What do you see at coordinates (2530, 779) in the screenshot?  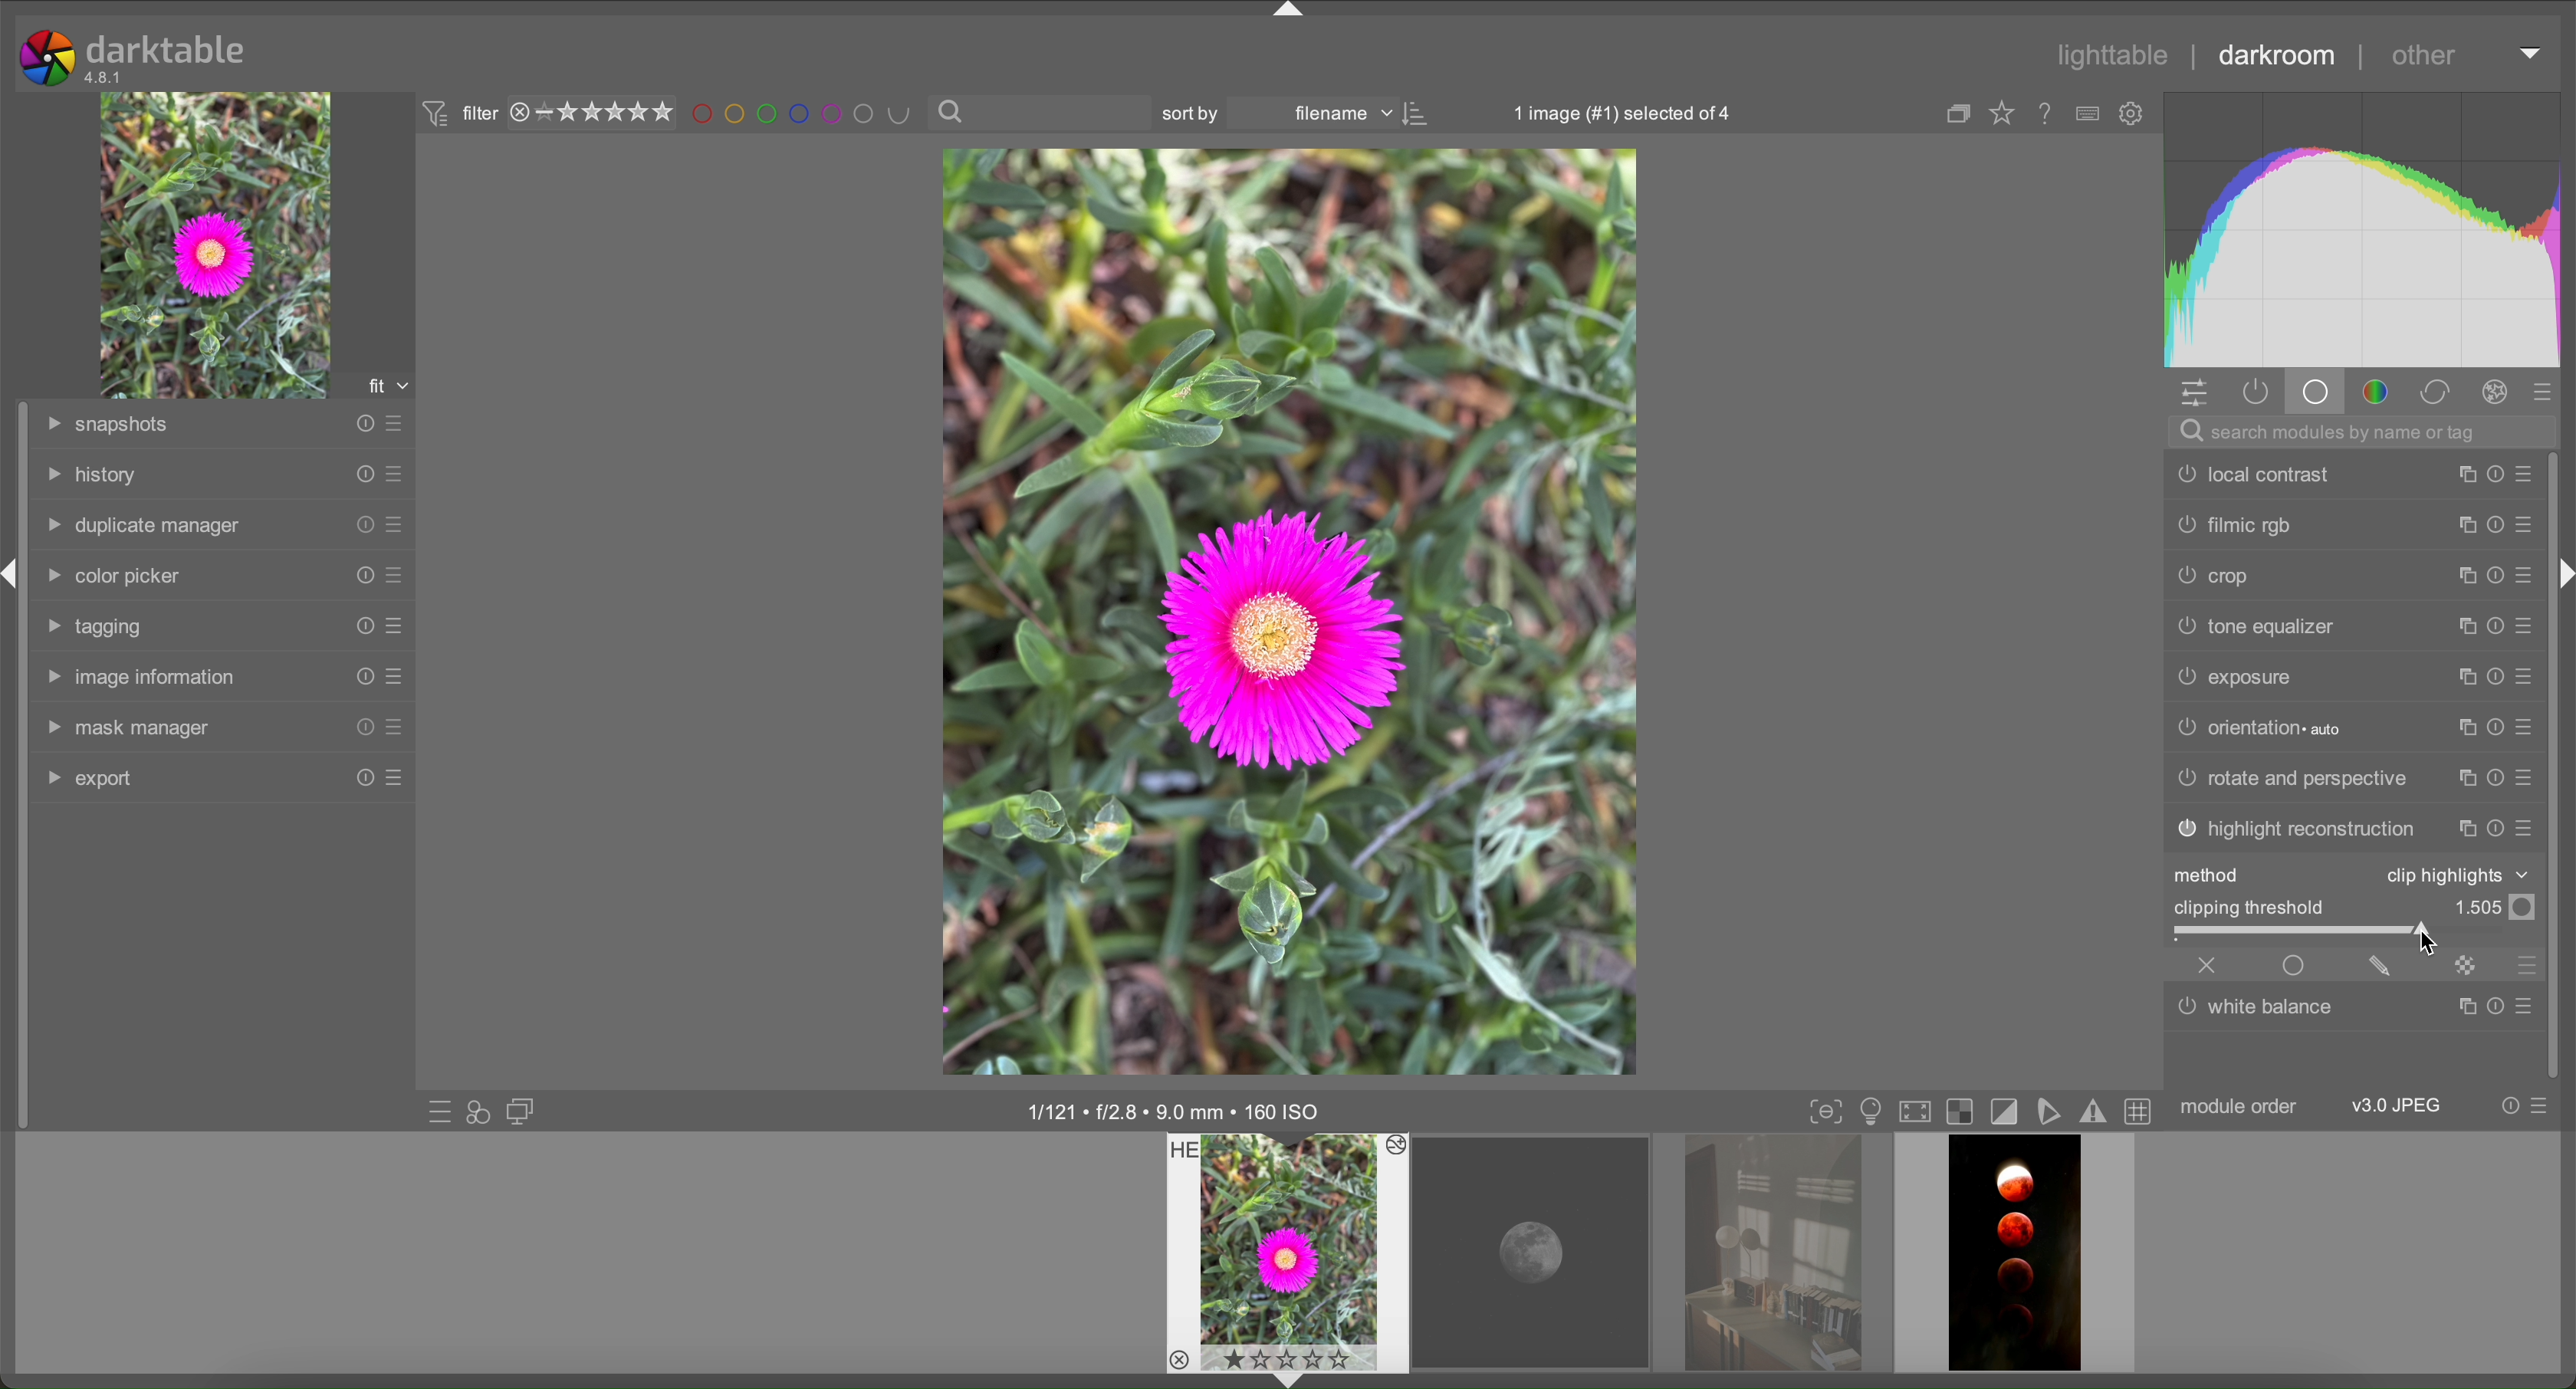 I see `presets` at bounding box center [2530, 779].